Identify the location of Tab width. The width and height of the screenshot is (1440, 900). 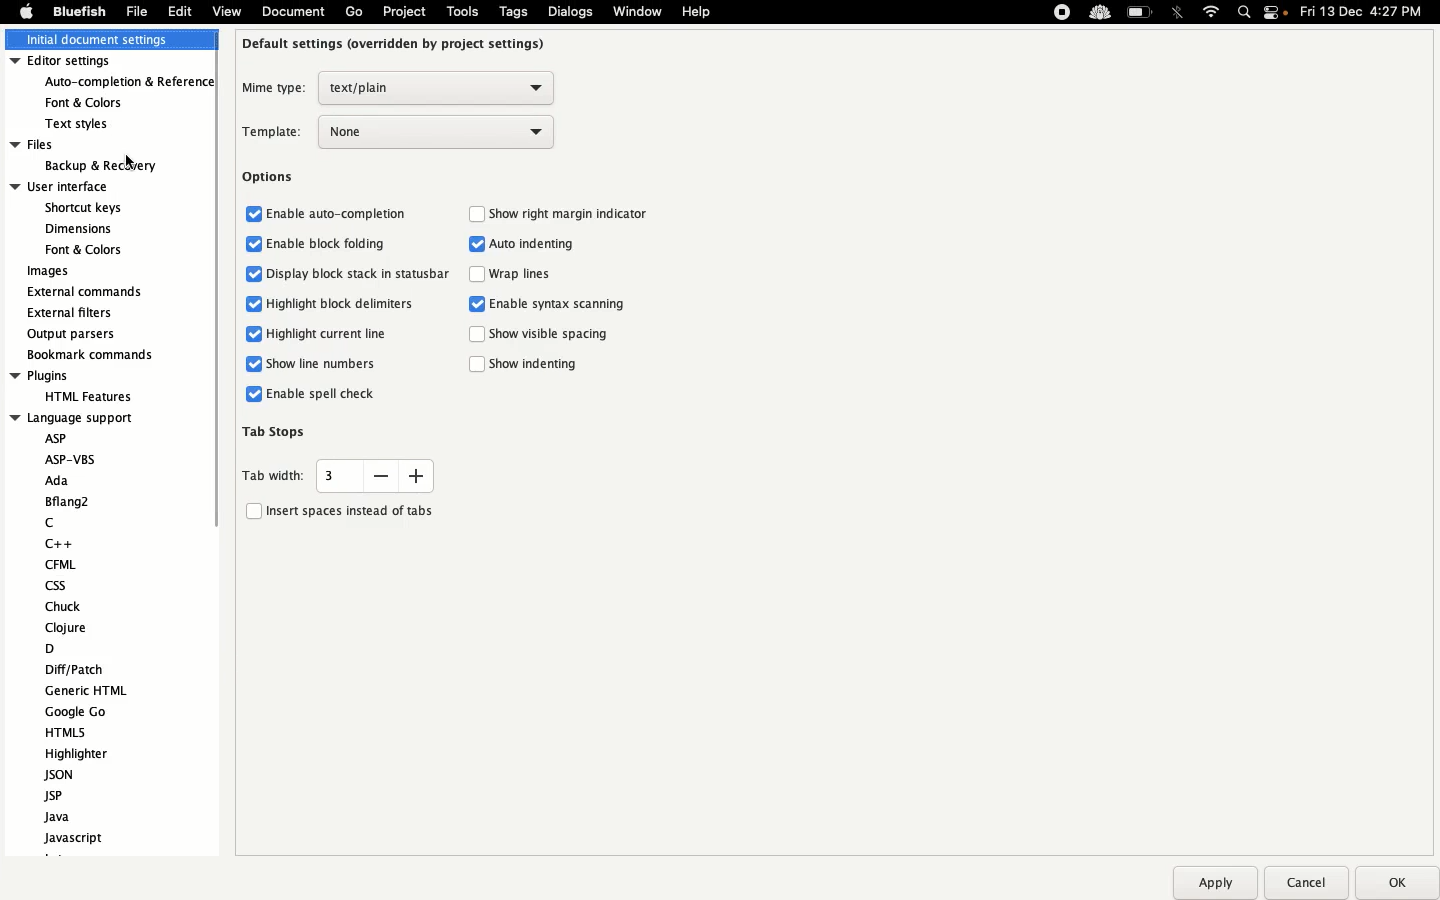
(336, 475).